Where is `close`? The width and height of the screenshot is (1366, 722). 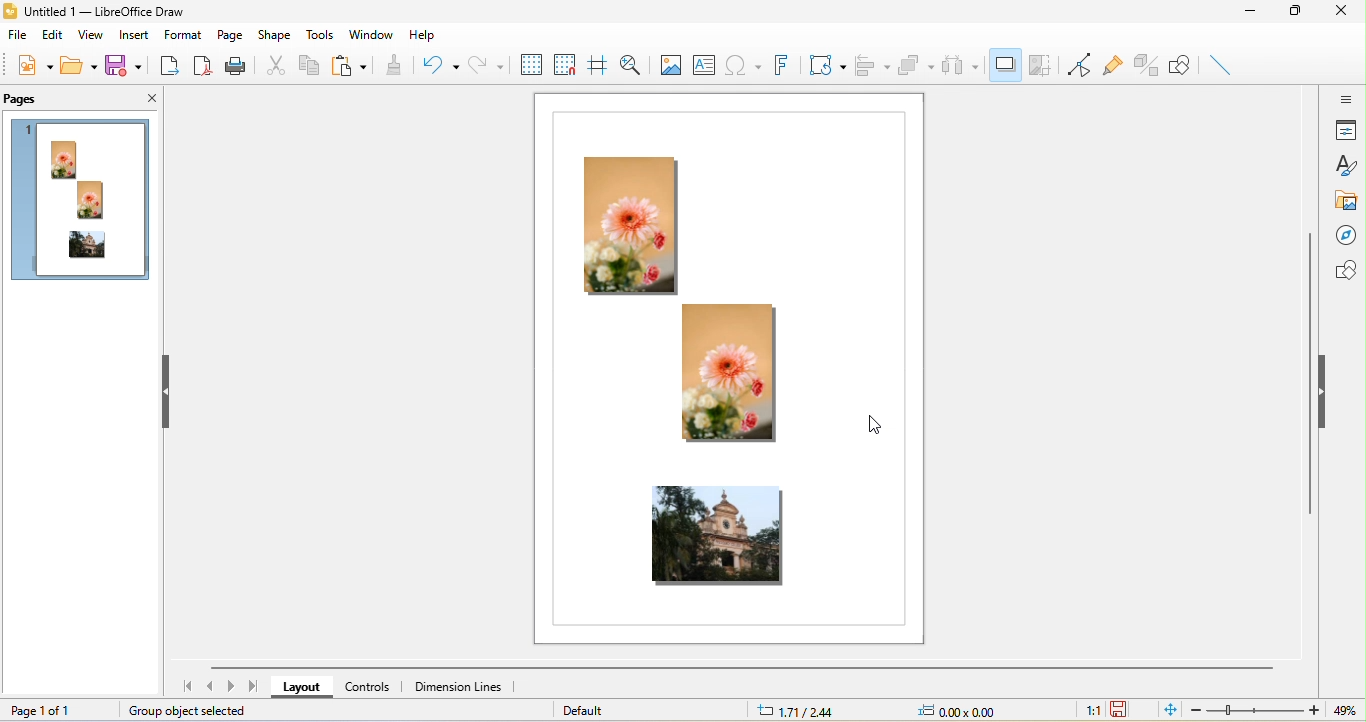 close is located at coordinates (143, 99).